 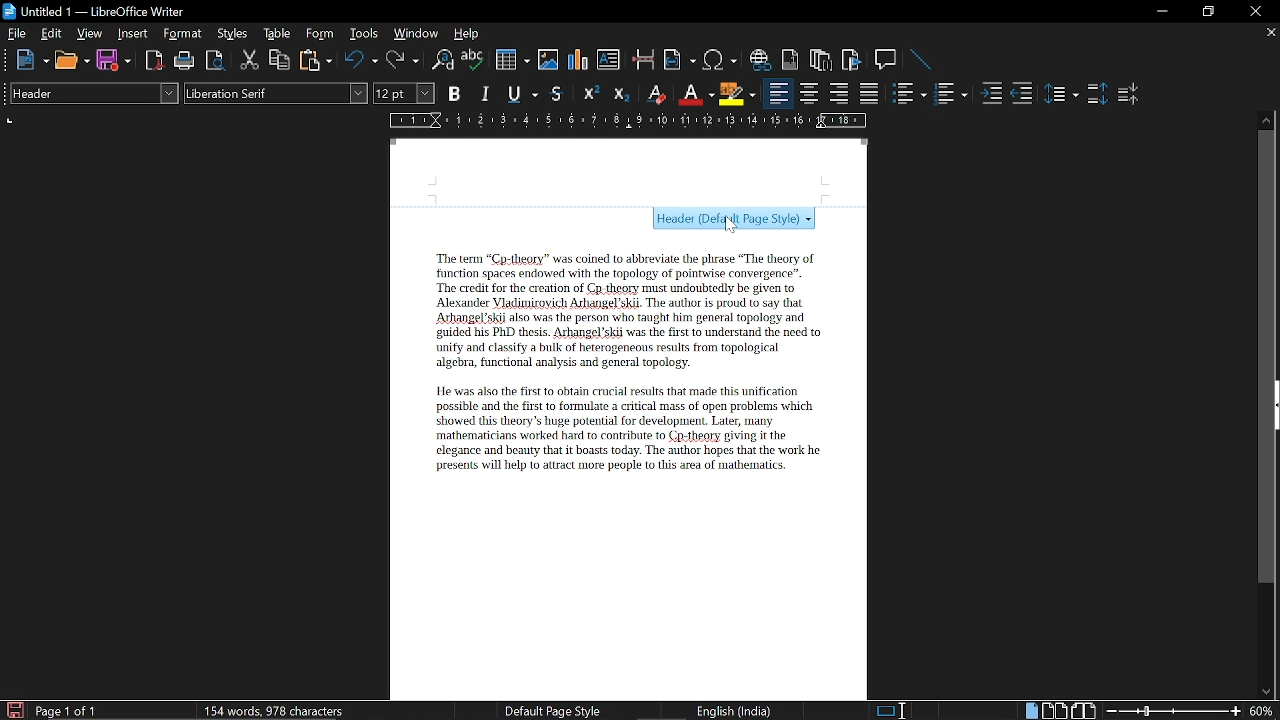 I want to click on Paragraph style, so click(x=91, y=93).